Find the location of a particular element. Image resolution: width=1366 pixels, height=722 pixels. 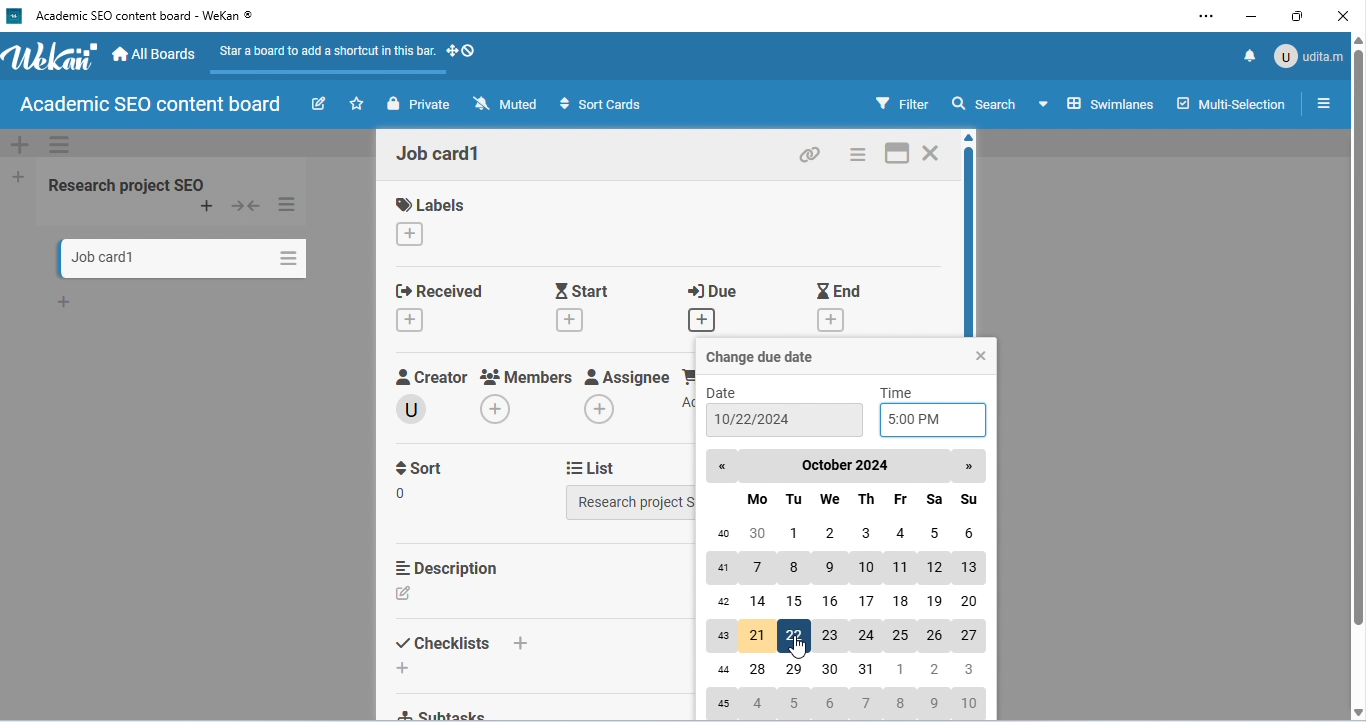

add assignee is located at coordinates (599, 408).